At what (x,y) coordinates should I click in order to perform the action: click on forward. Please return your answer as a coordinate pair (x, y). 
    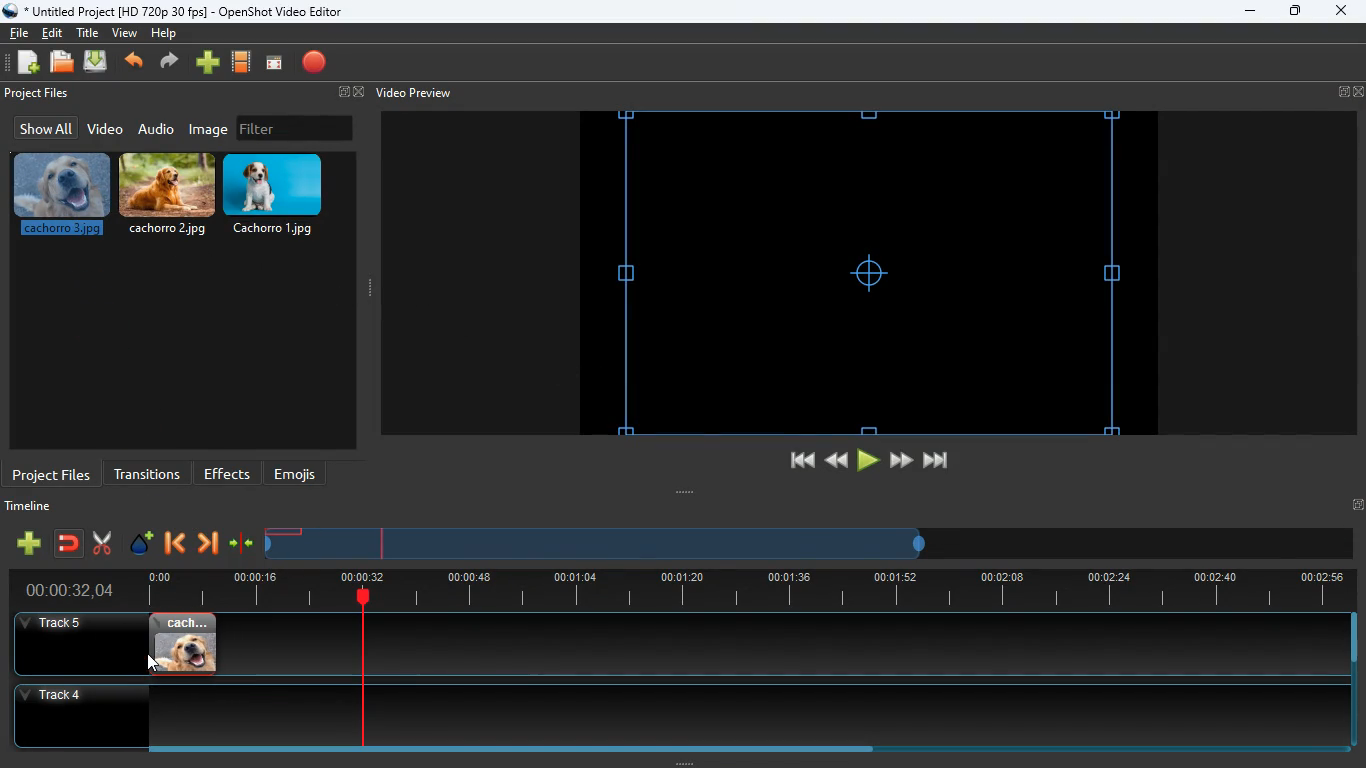
    Looking at the image, I should click on (207, 545).